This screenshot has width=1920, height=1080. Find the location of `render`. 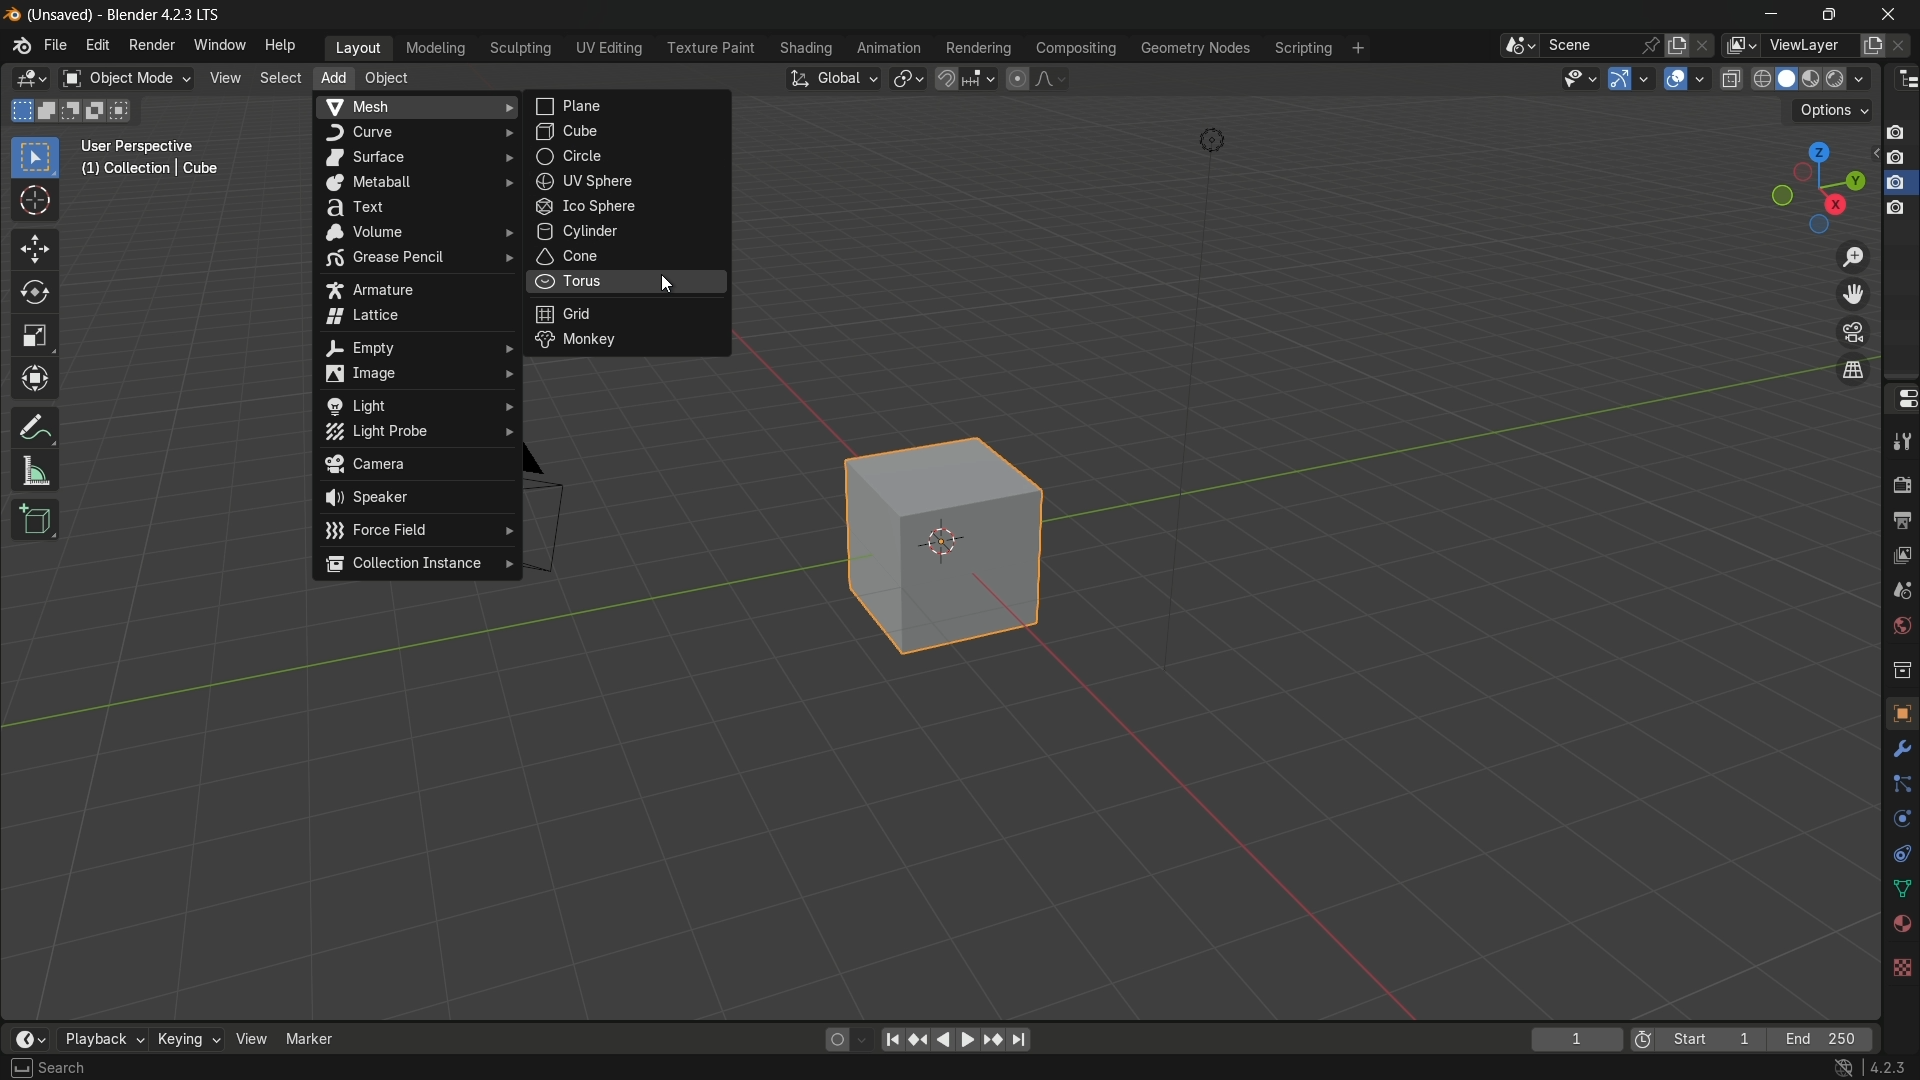

render is located at coordinates (1815, 80).